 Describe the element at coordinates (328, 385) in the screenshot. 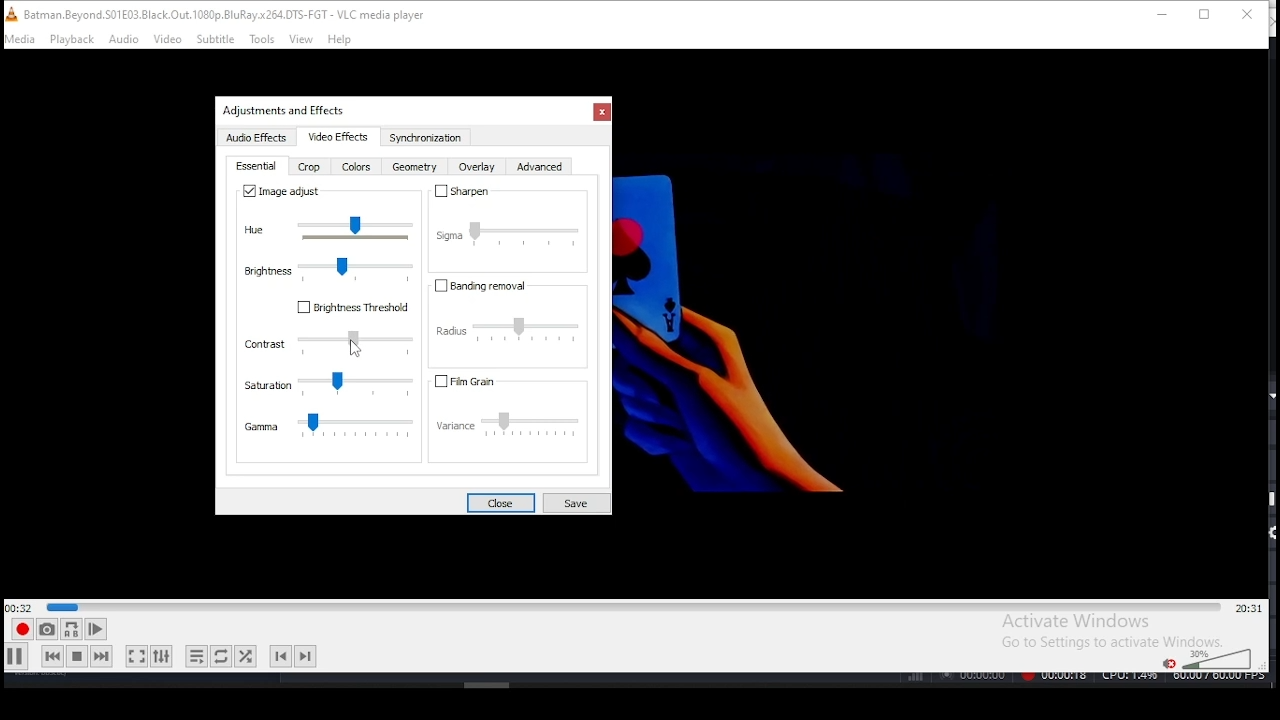

I see `saturation settings slider` at that location.